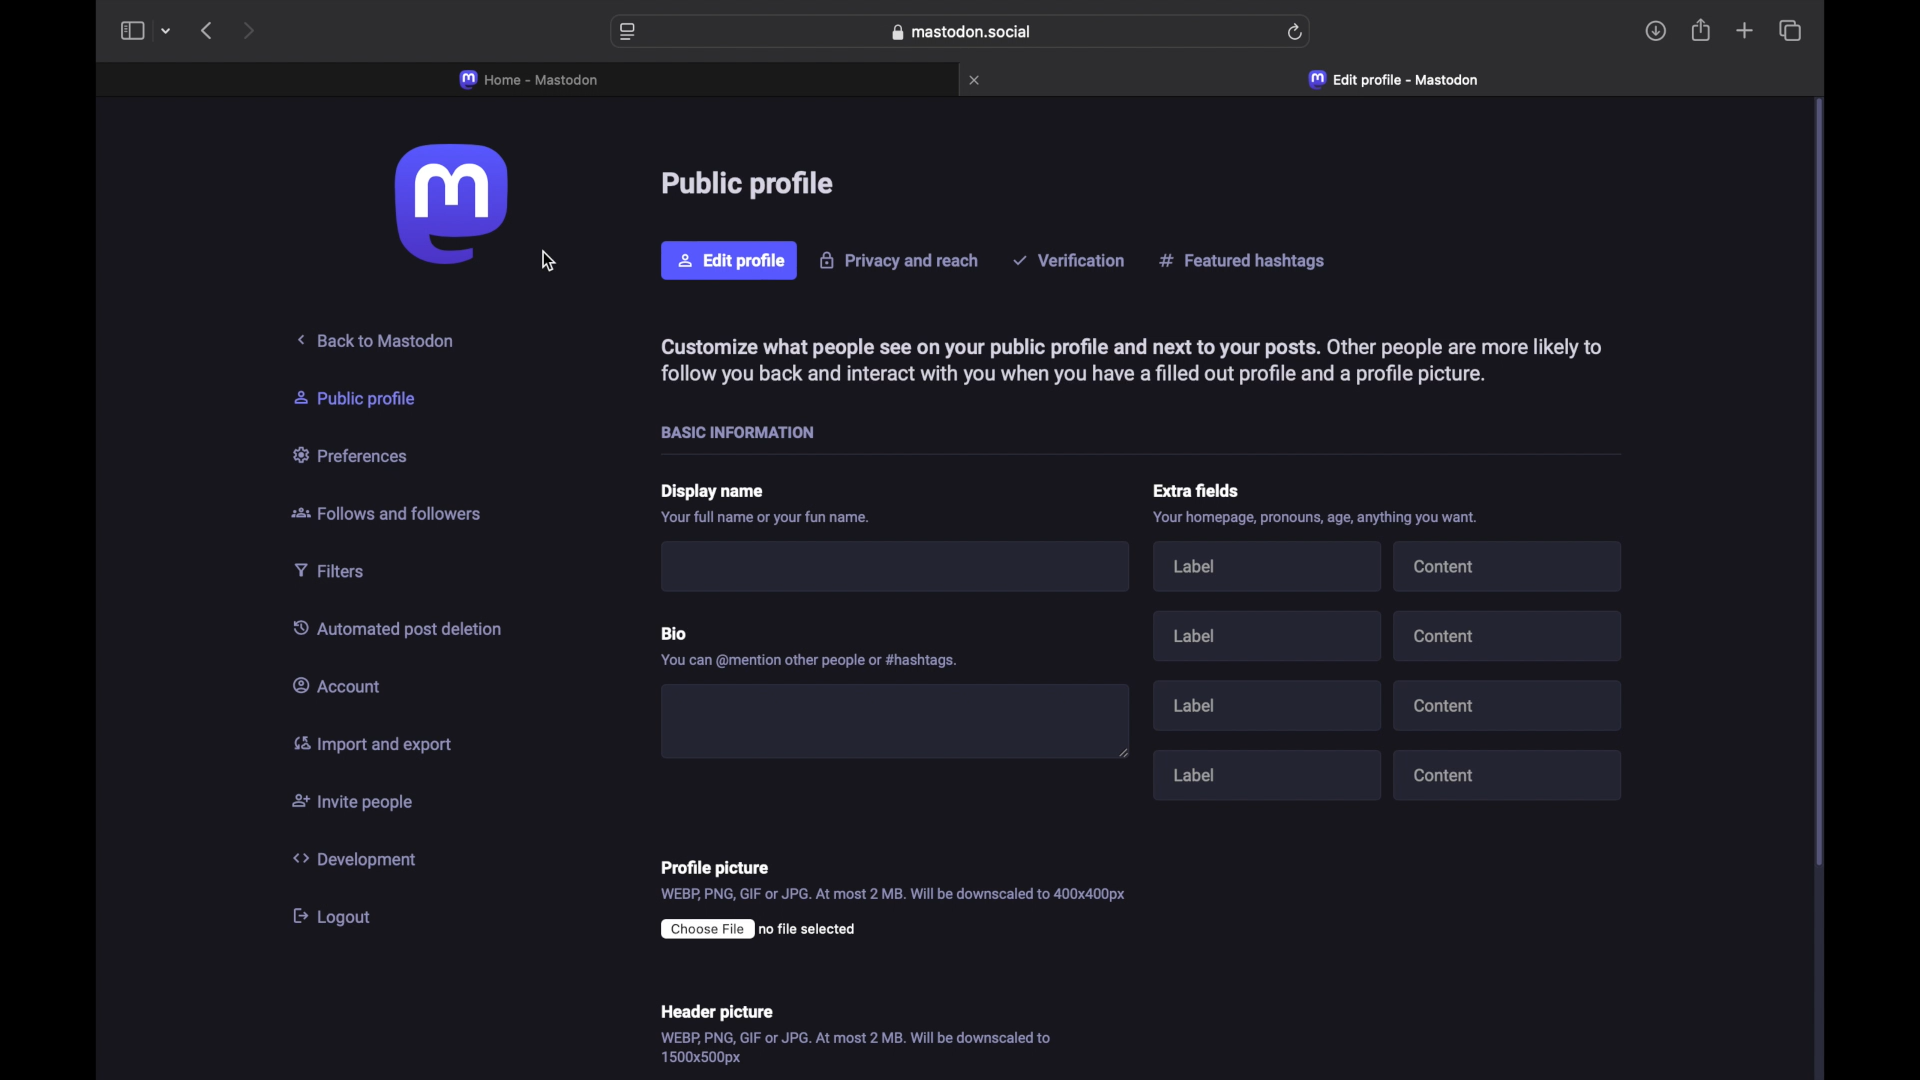  Describe the element at coordinates (1267, 776) in the screenshot. I see `label` at that location.